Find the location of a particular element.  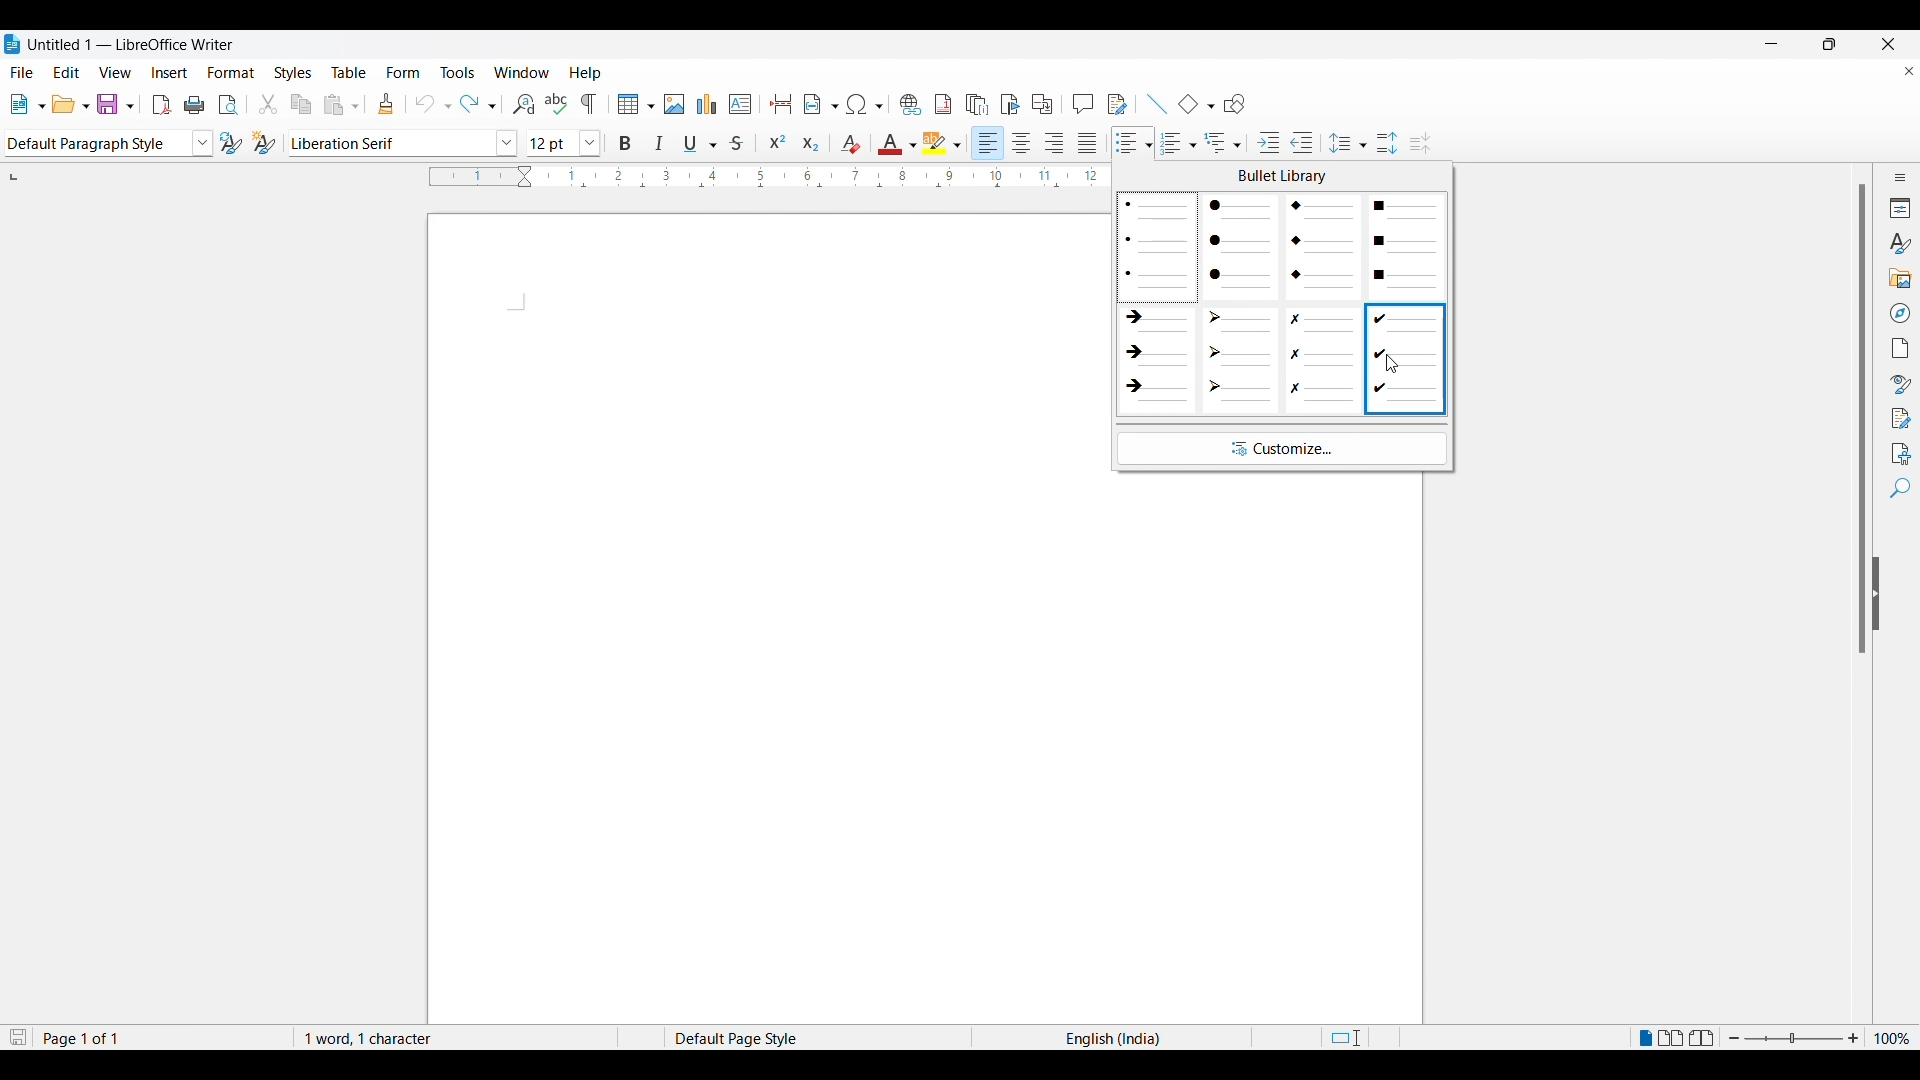

paste is located at coordinates (344, 105).